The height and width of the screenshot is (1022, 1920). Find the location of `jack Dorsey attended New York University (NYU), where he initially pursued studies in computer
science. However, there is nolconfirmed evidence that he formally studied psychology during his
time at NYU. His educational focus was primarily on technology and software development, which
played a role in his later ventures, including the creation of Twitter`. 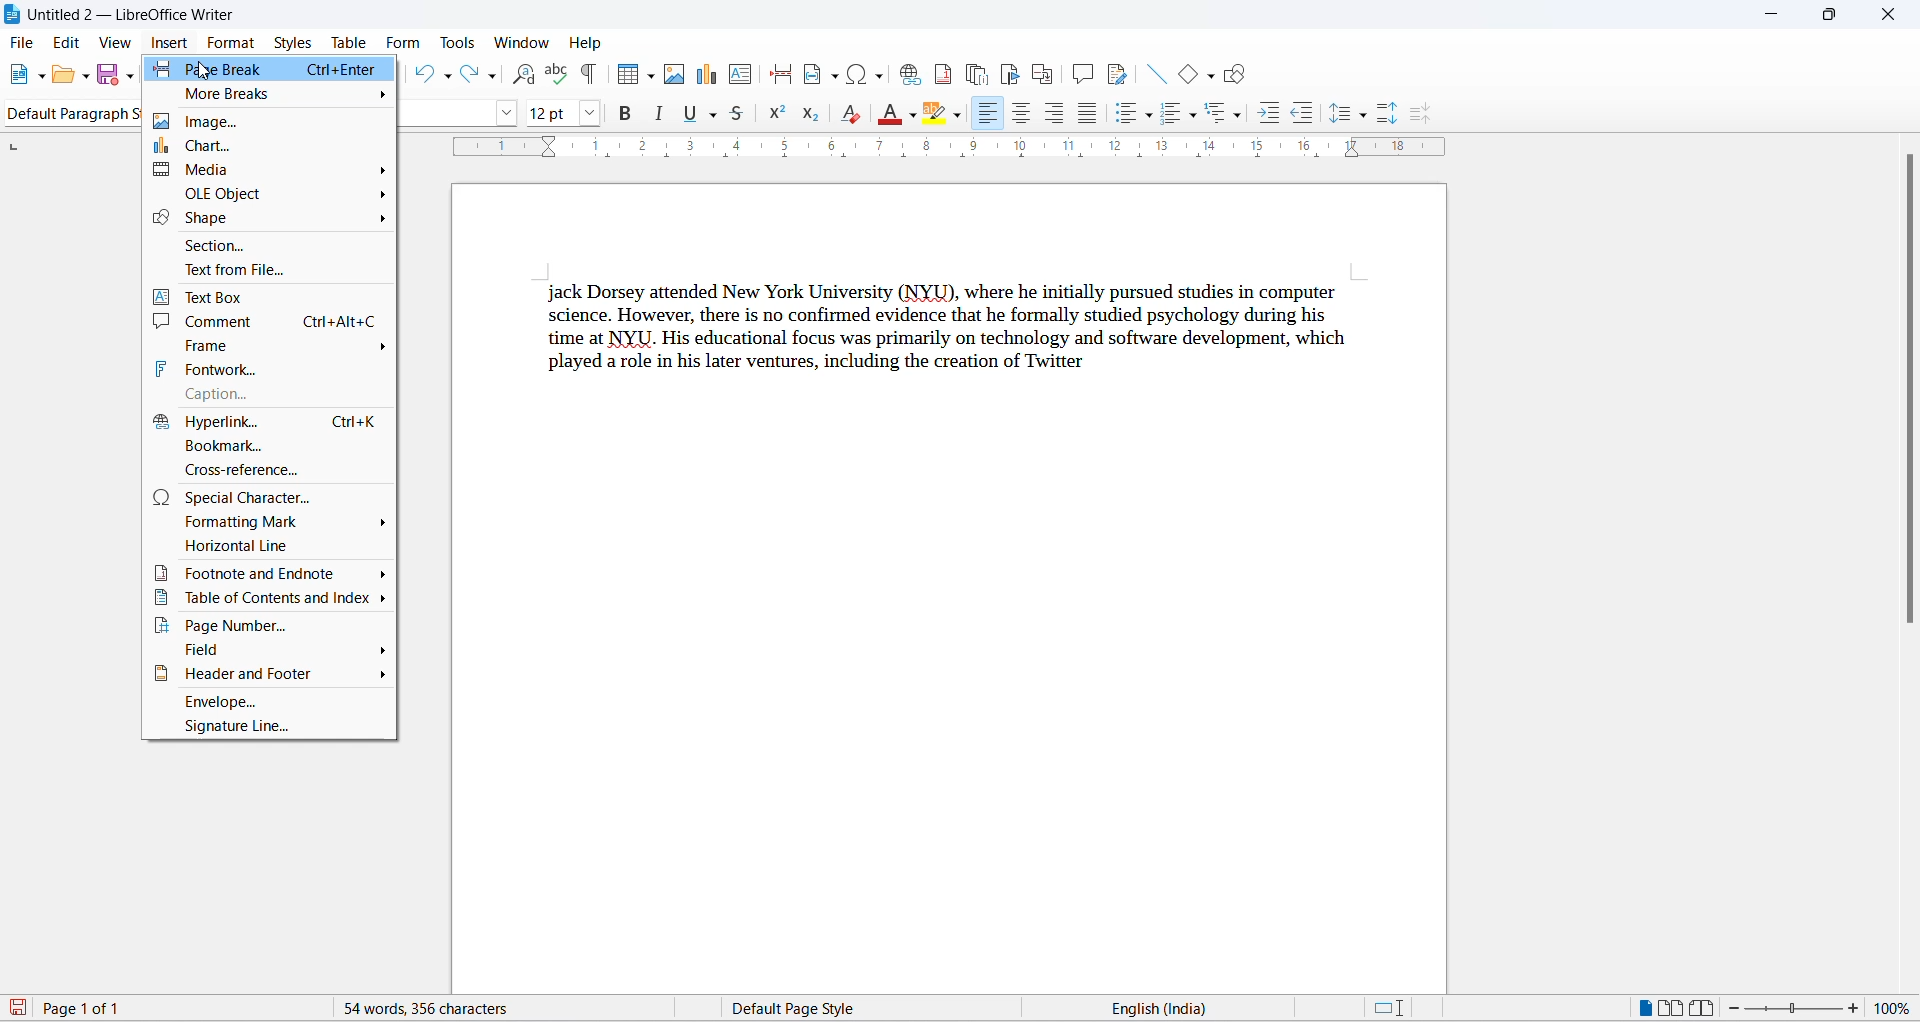

jack Dorsey attended New York University (NYU), where he initially pursued studies in computer
science. However, there is nolconfirmed evidence that he formally studied psychology during his
time at NYU. His educational focus was primarily on technology and software development, which
played a role in his later ventures, including the creation of Twitter is located at coordinates (950, 325).